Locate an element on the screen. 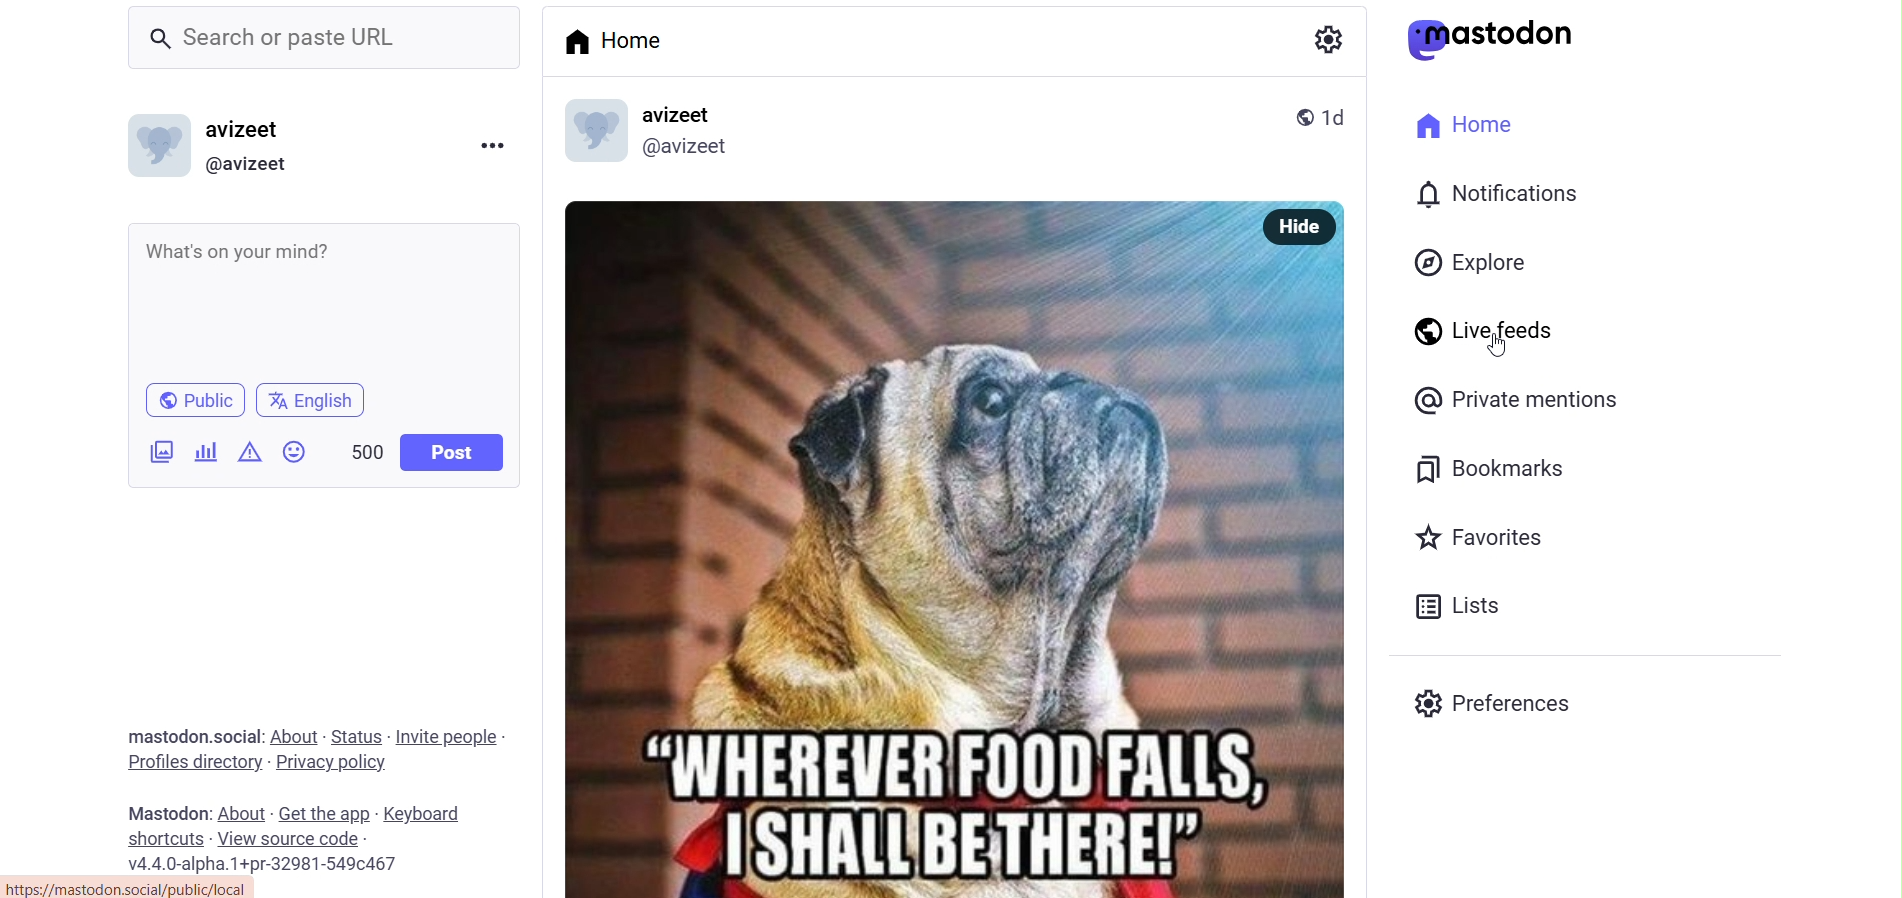 This screenshot has height=898, width=1902. lists is located at coordinates (1459, 608).